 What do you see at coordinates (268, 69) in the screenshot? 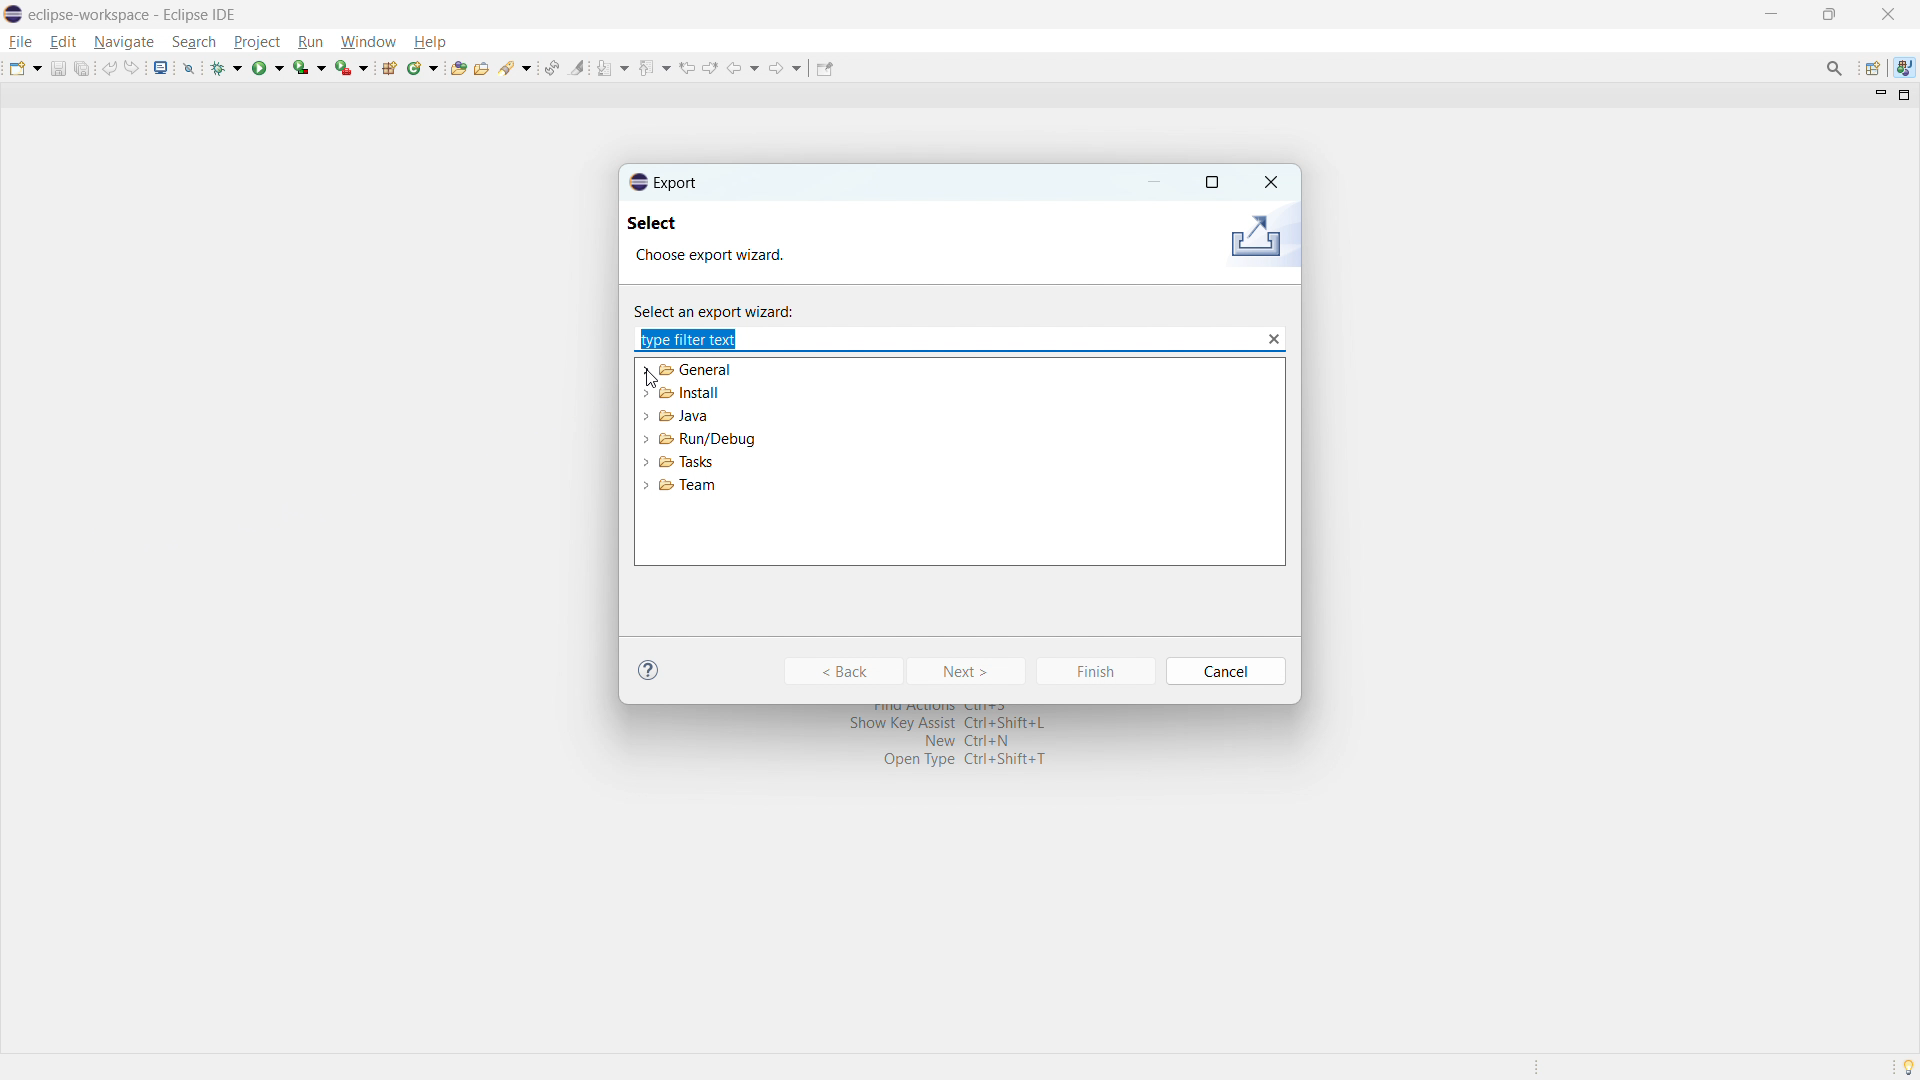
I see `run` at bounding box center [268, 69].